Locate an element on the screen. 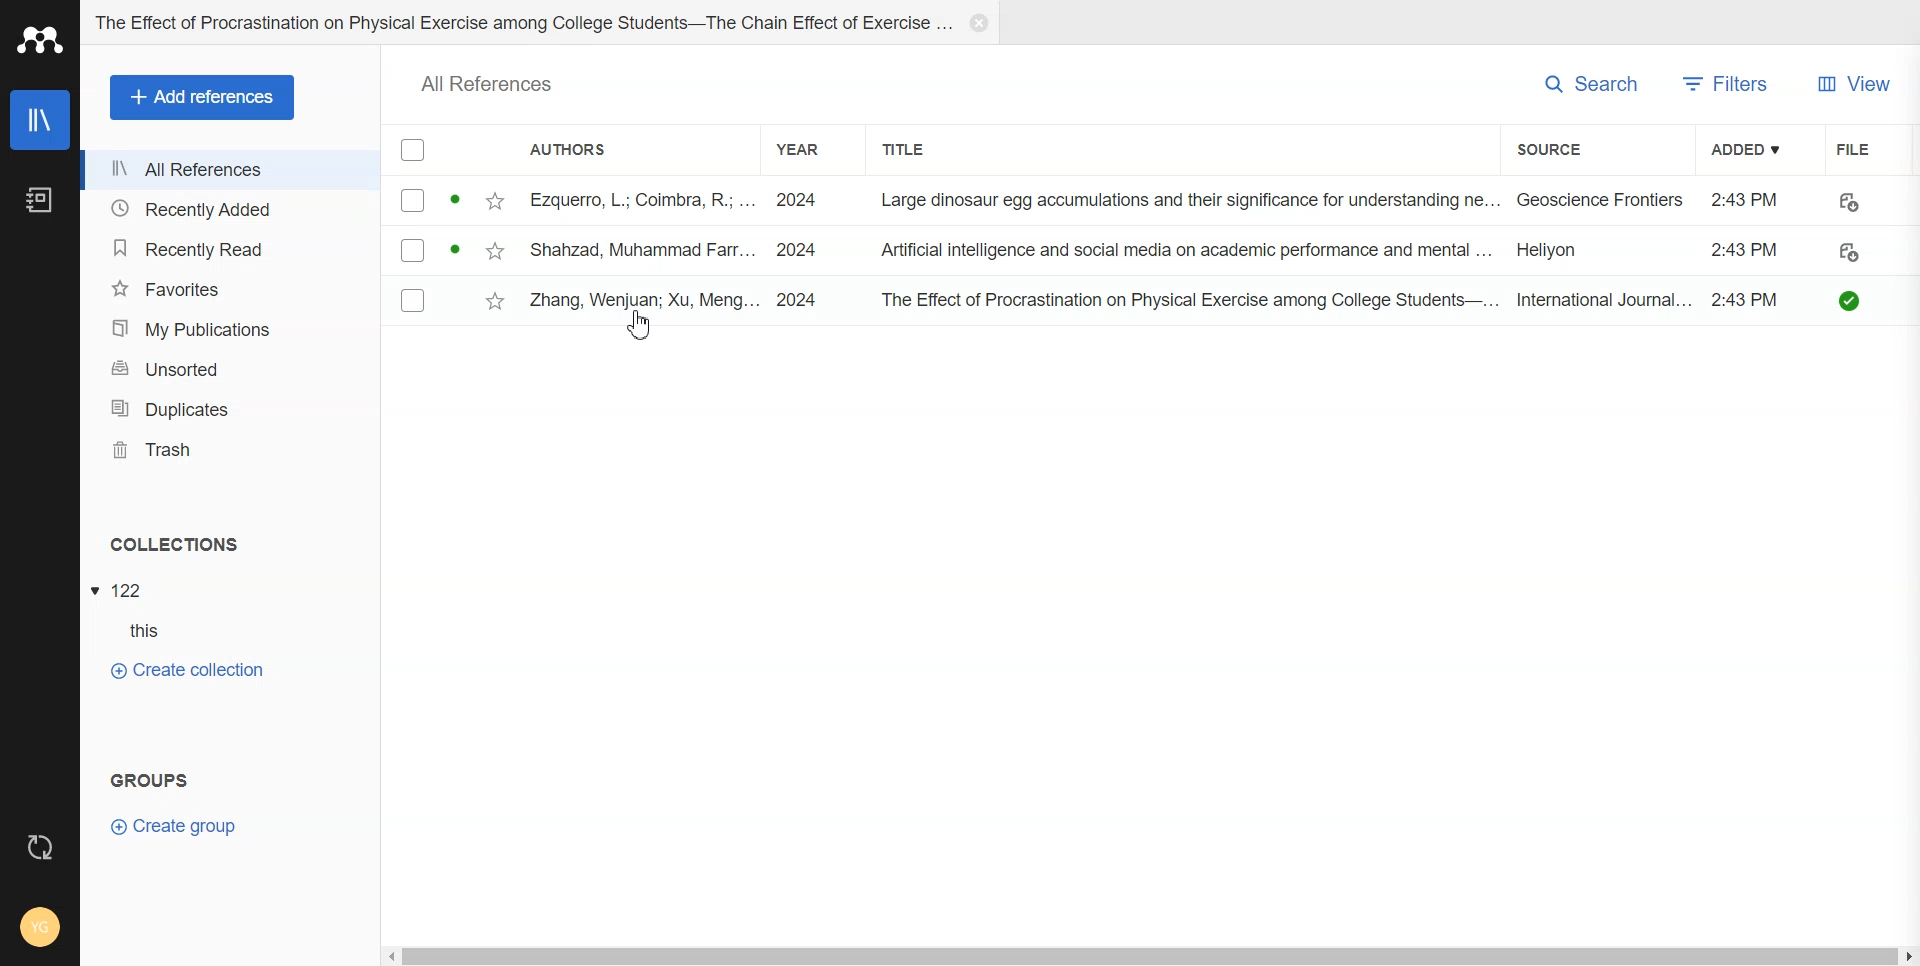 This screenshot has height=966, width=1920. Text 1 is located at coordinates (172, 542).